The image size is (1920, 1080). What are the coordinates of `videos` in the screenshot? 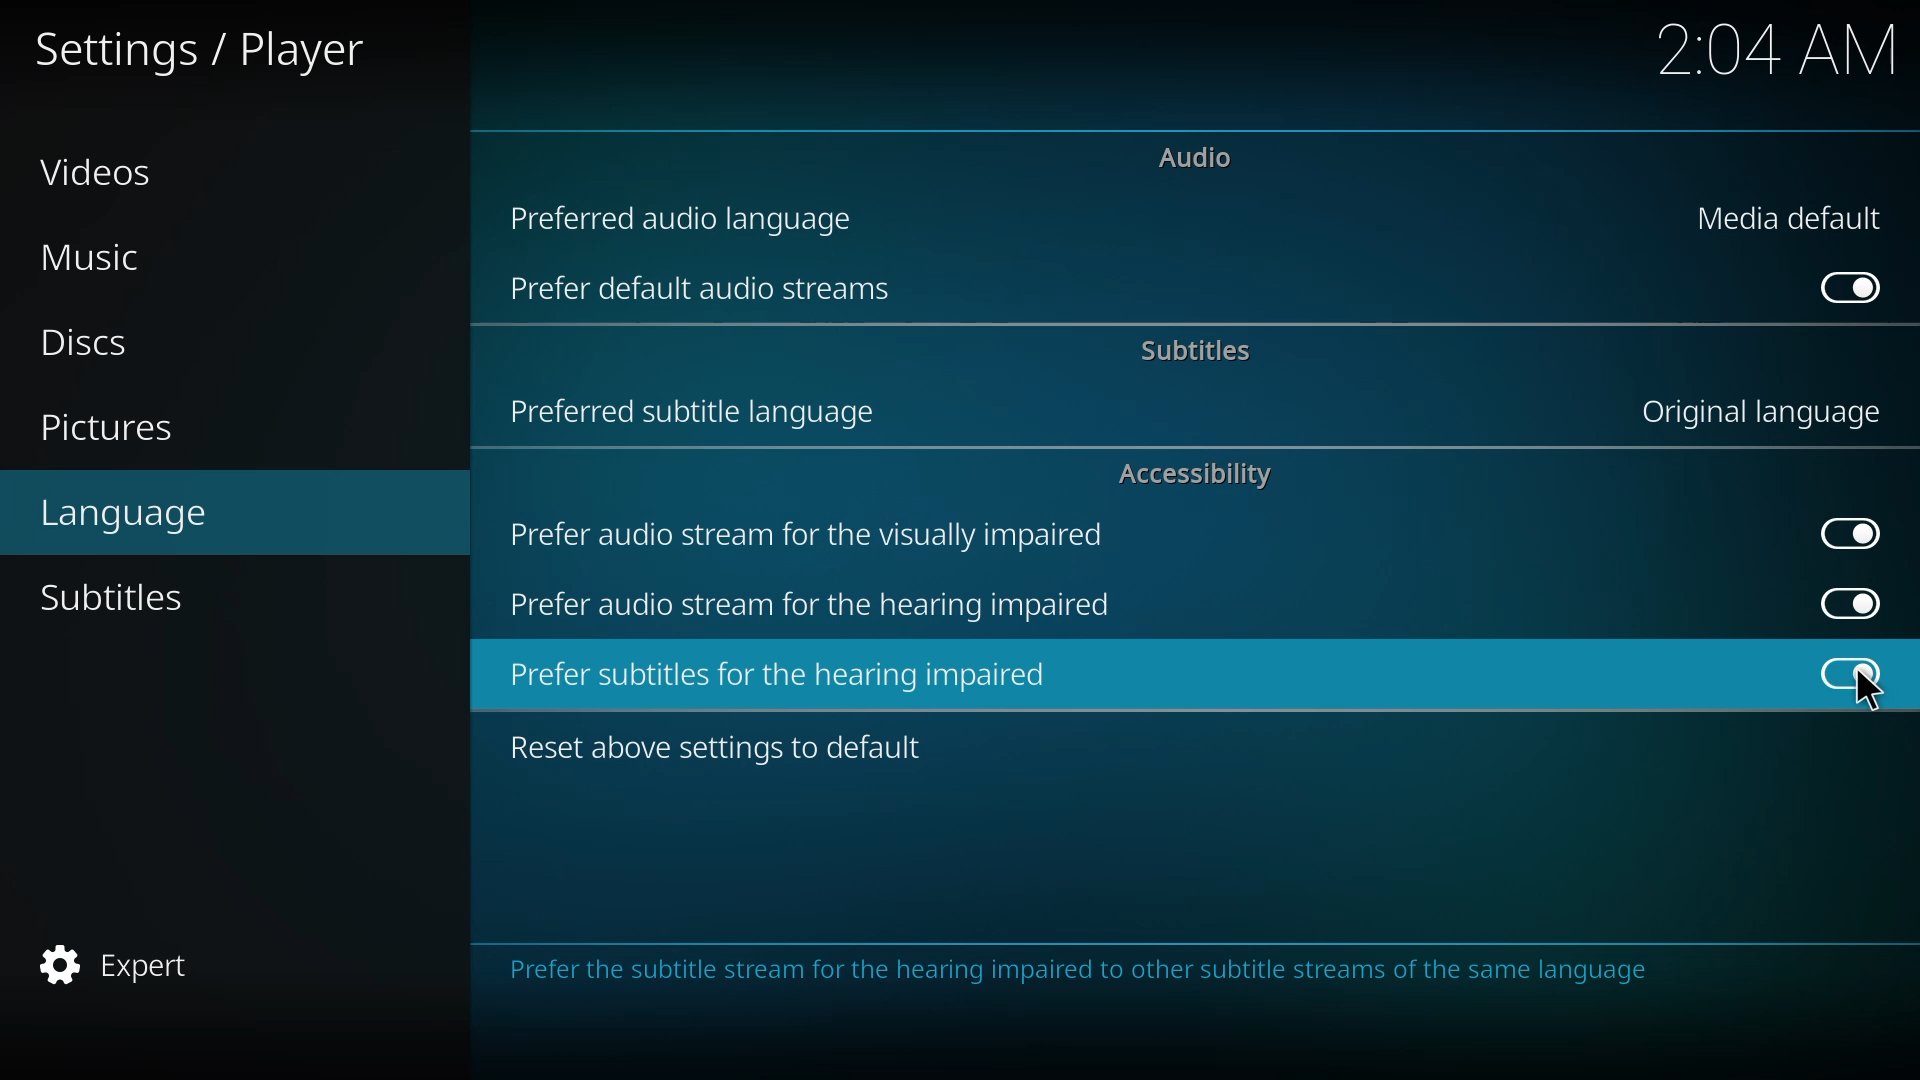 It's located at (99, 174).